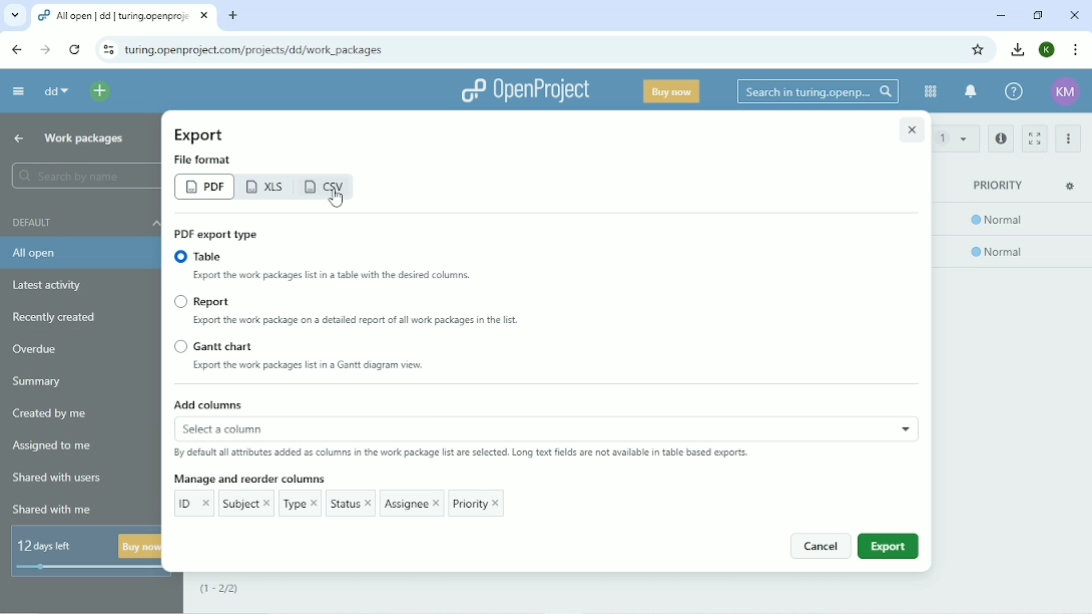 This screenshot has width=1092, height=614. I want to click on Reload this page , so click(74, 50).